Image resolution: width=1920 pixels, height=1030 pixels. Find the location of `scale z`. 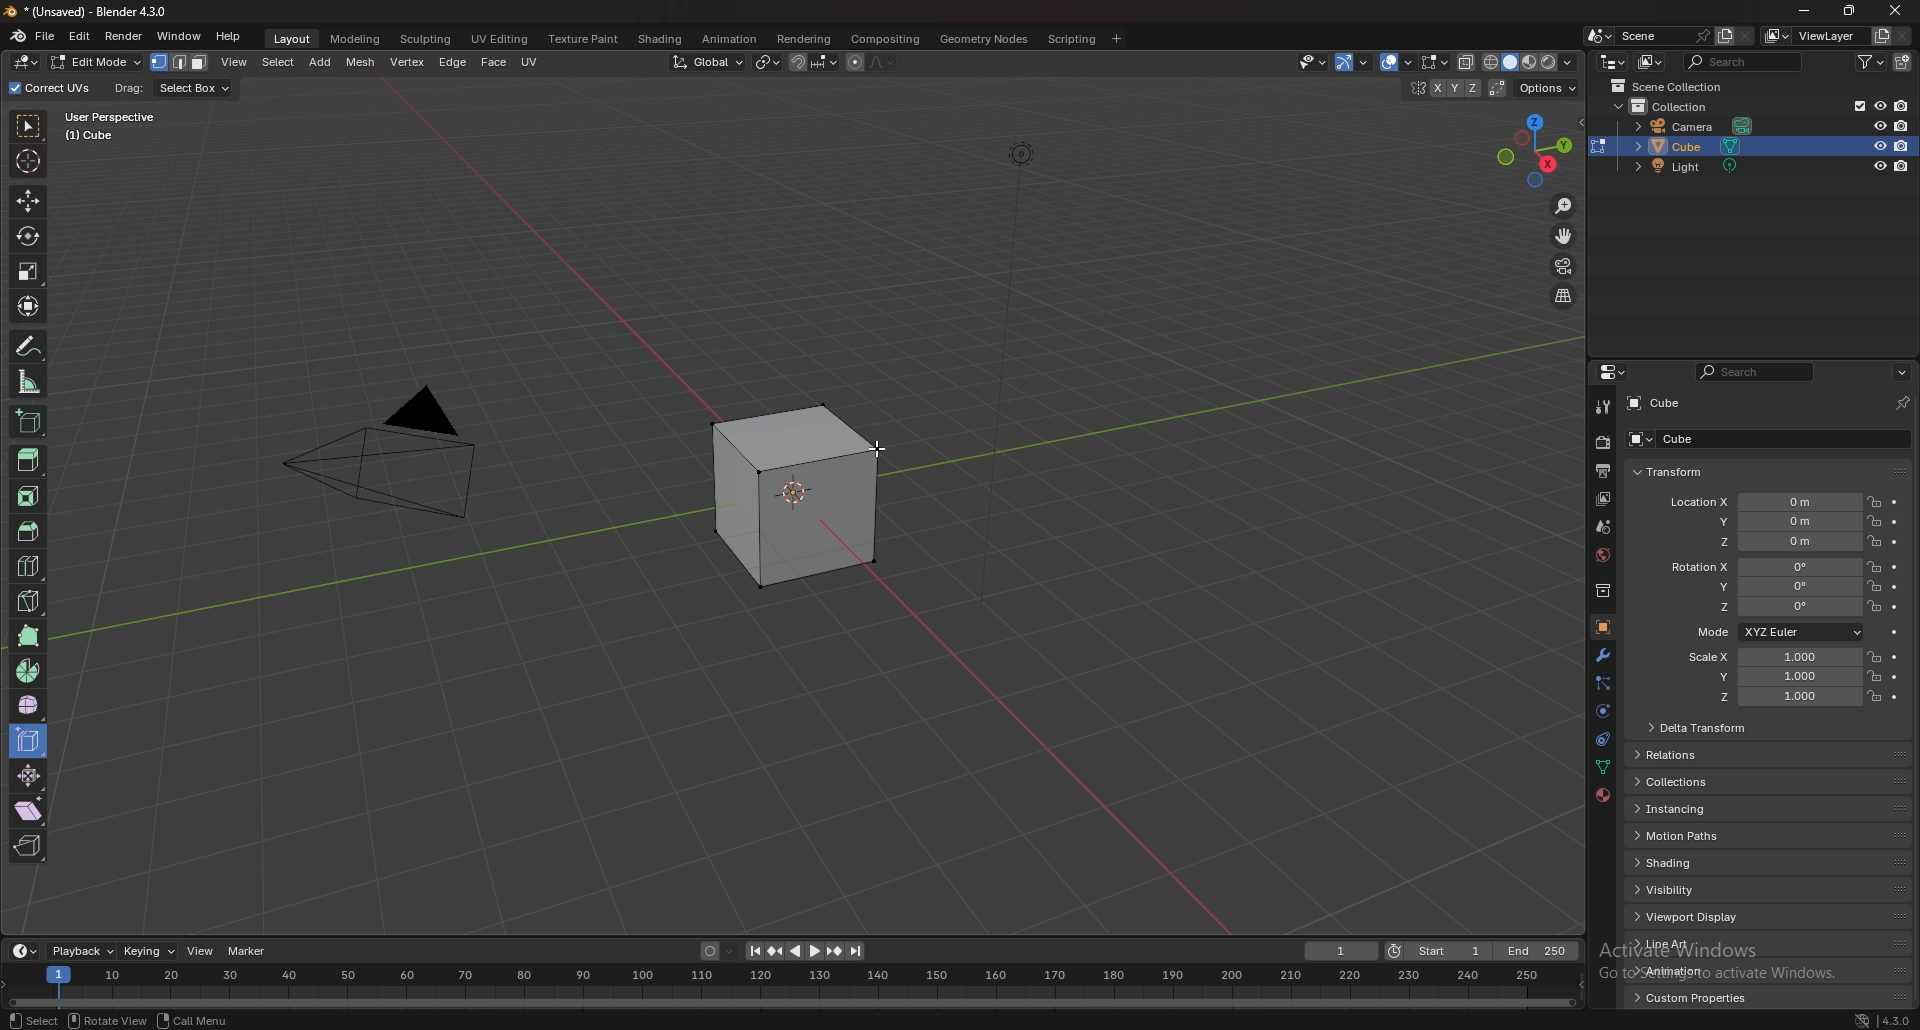

scale z is located at coordinates (1776, 698).